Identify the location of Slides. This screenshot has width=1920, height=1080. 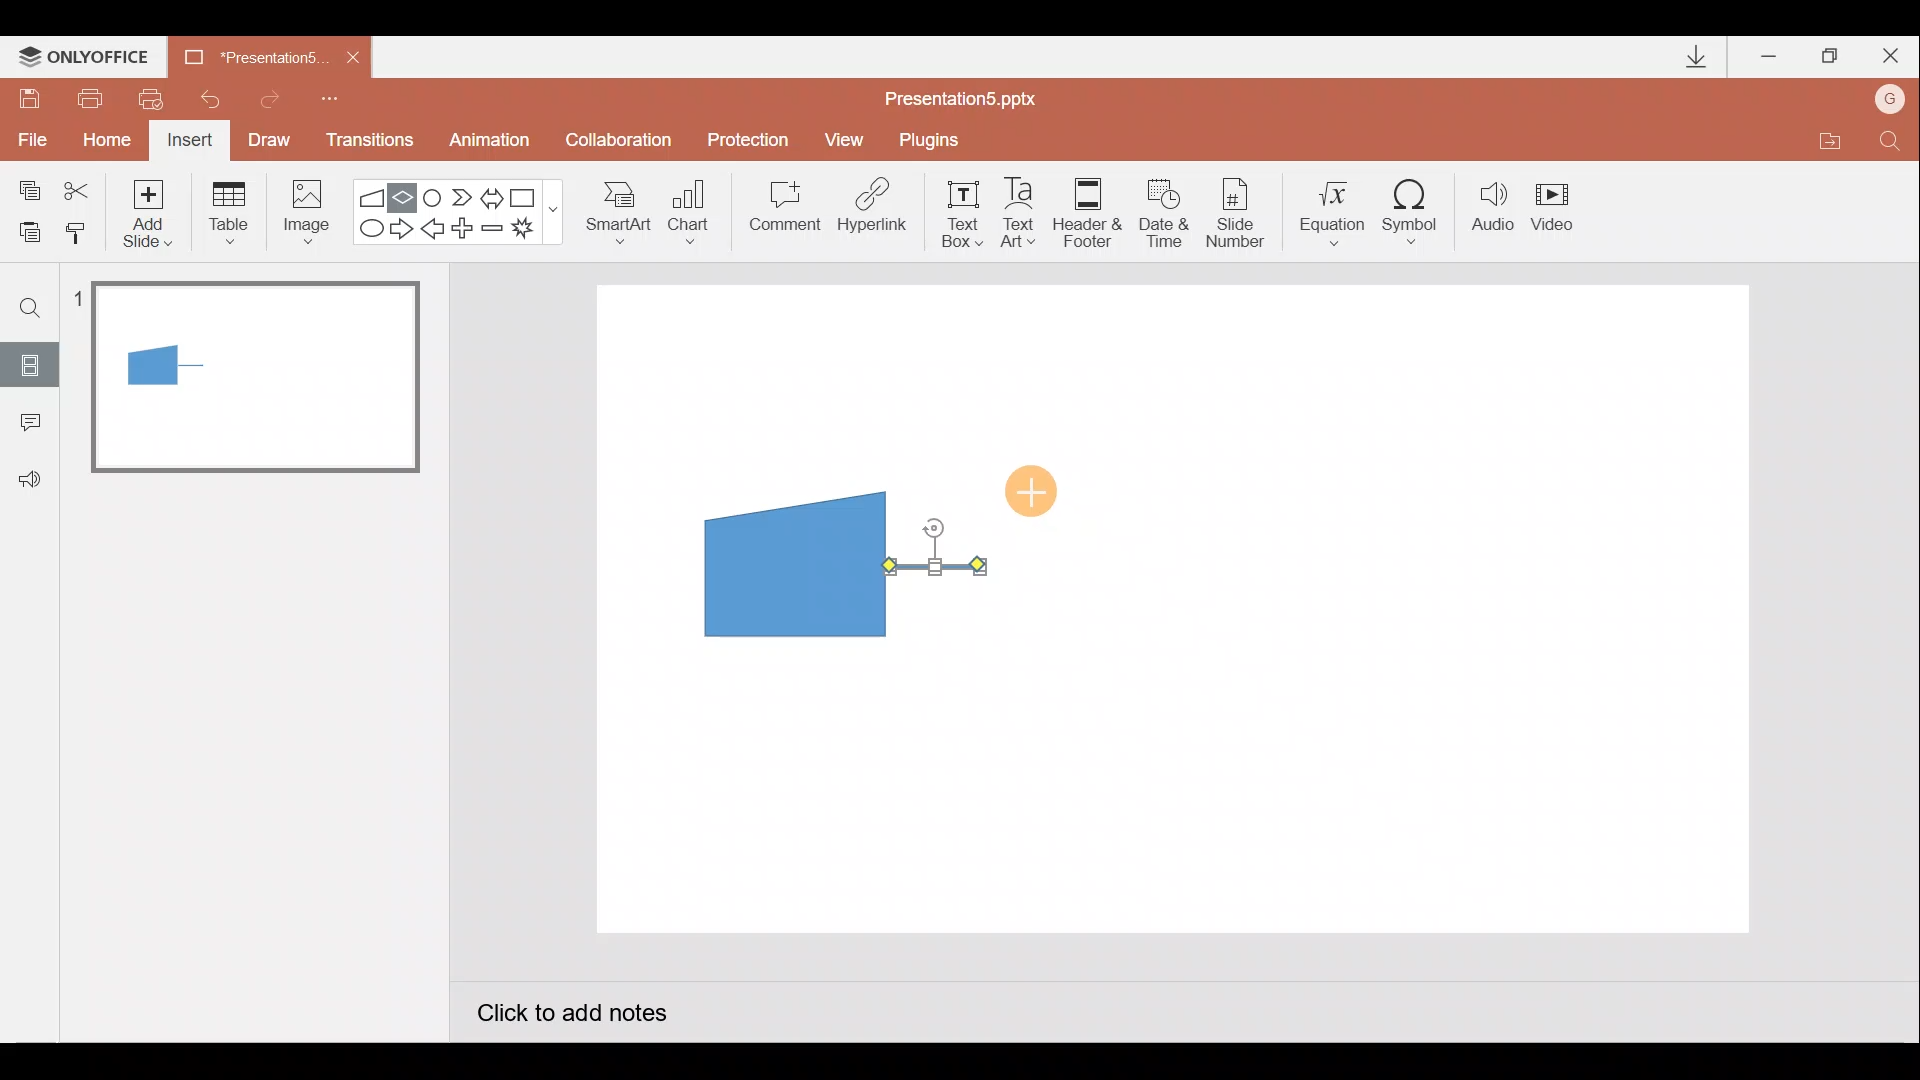
(29, 364).